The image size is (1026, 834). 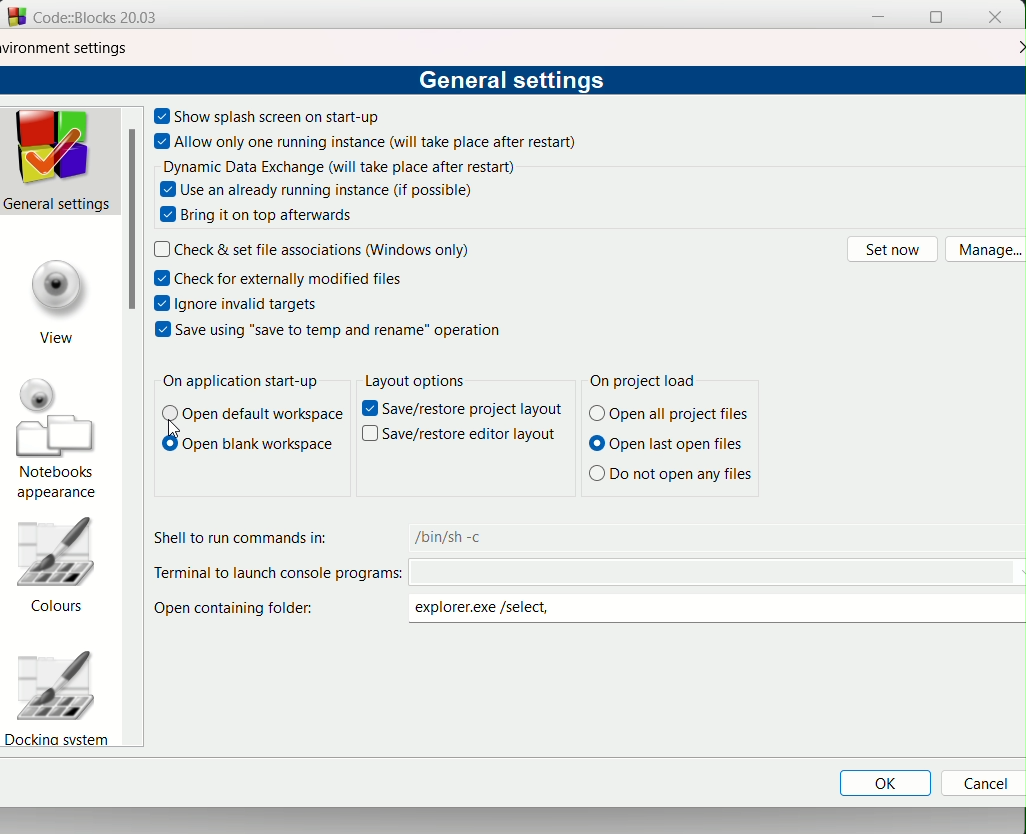 What do you see at coordinates (668, 475) in the screenshot?
I see `` at bounding box center [668, 475].